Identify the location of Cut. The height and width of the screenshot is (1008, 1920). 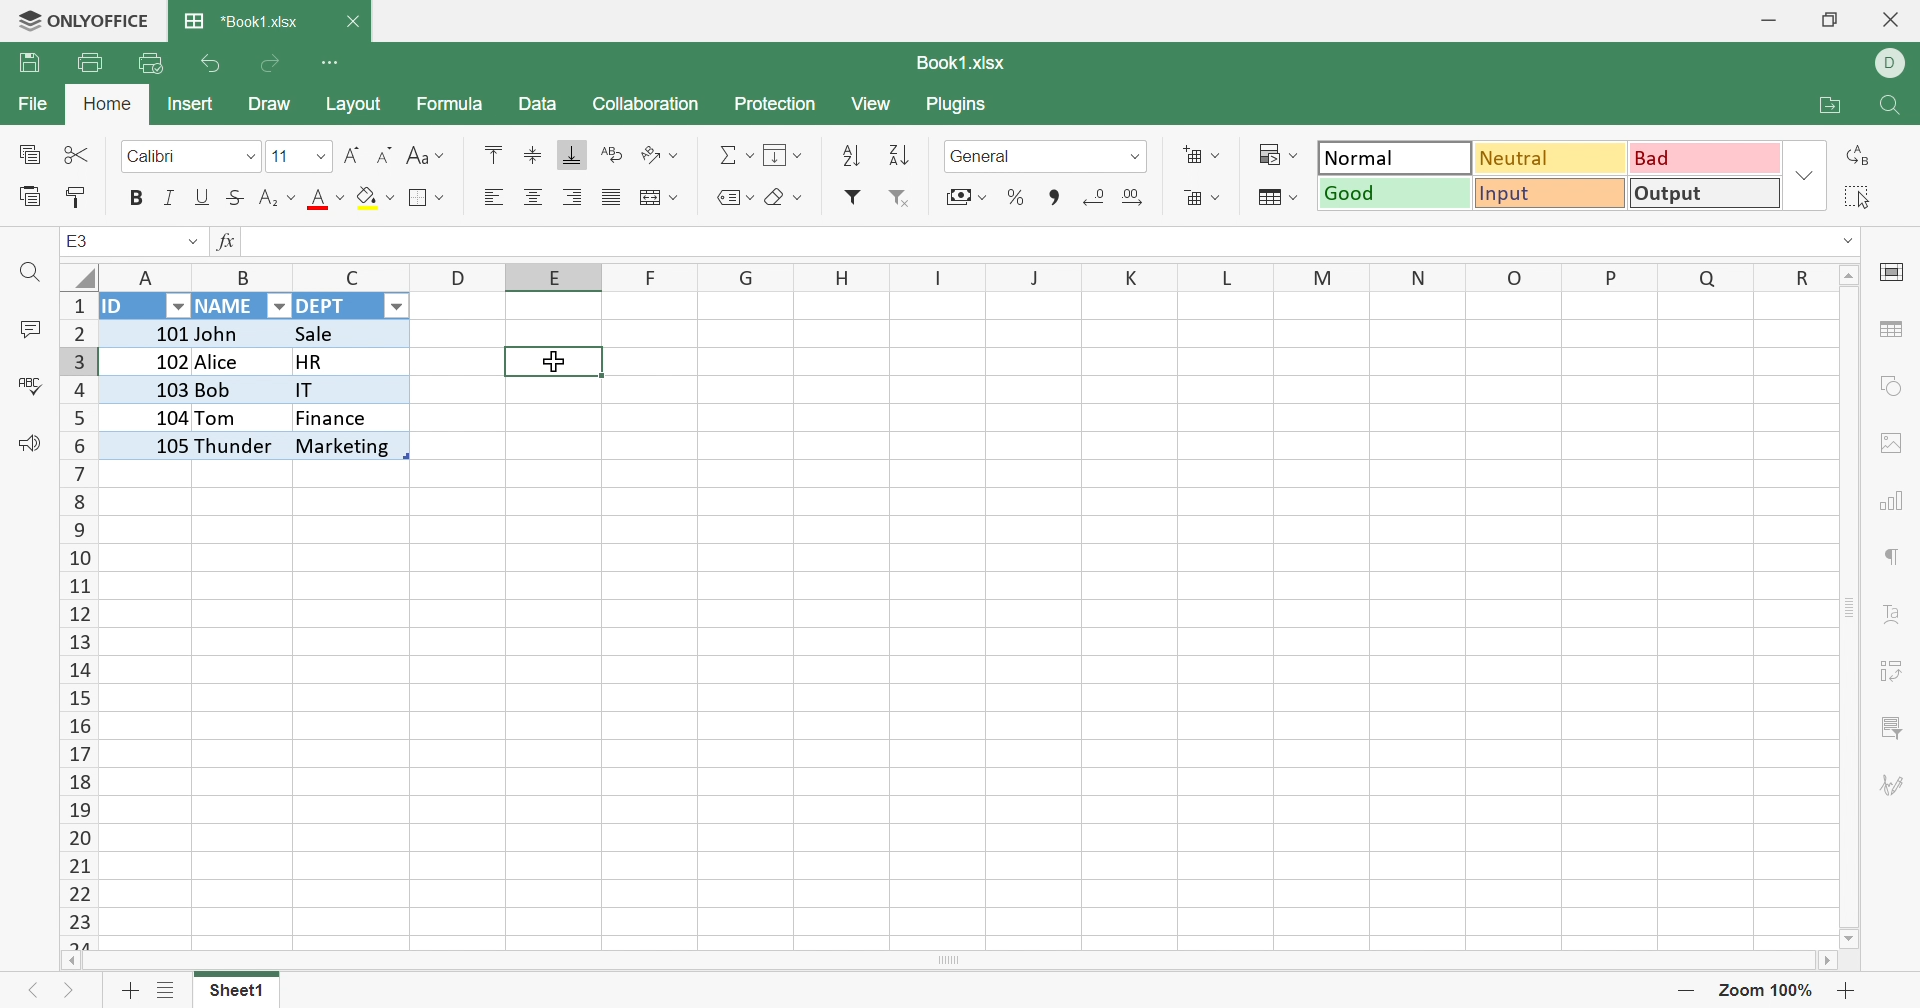
(80, 155).